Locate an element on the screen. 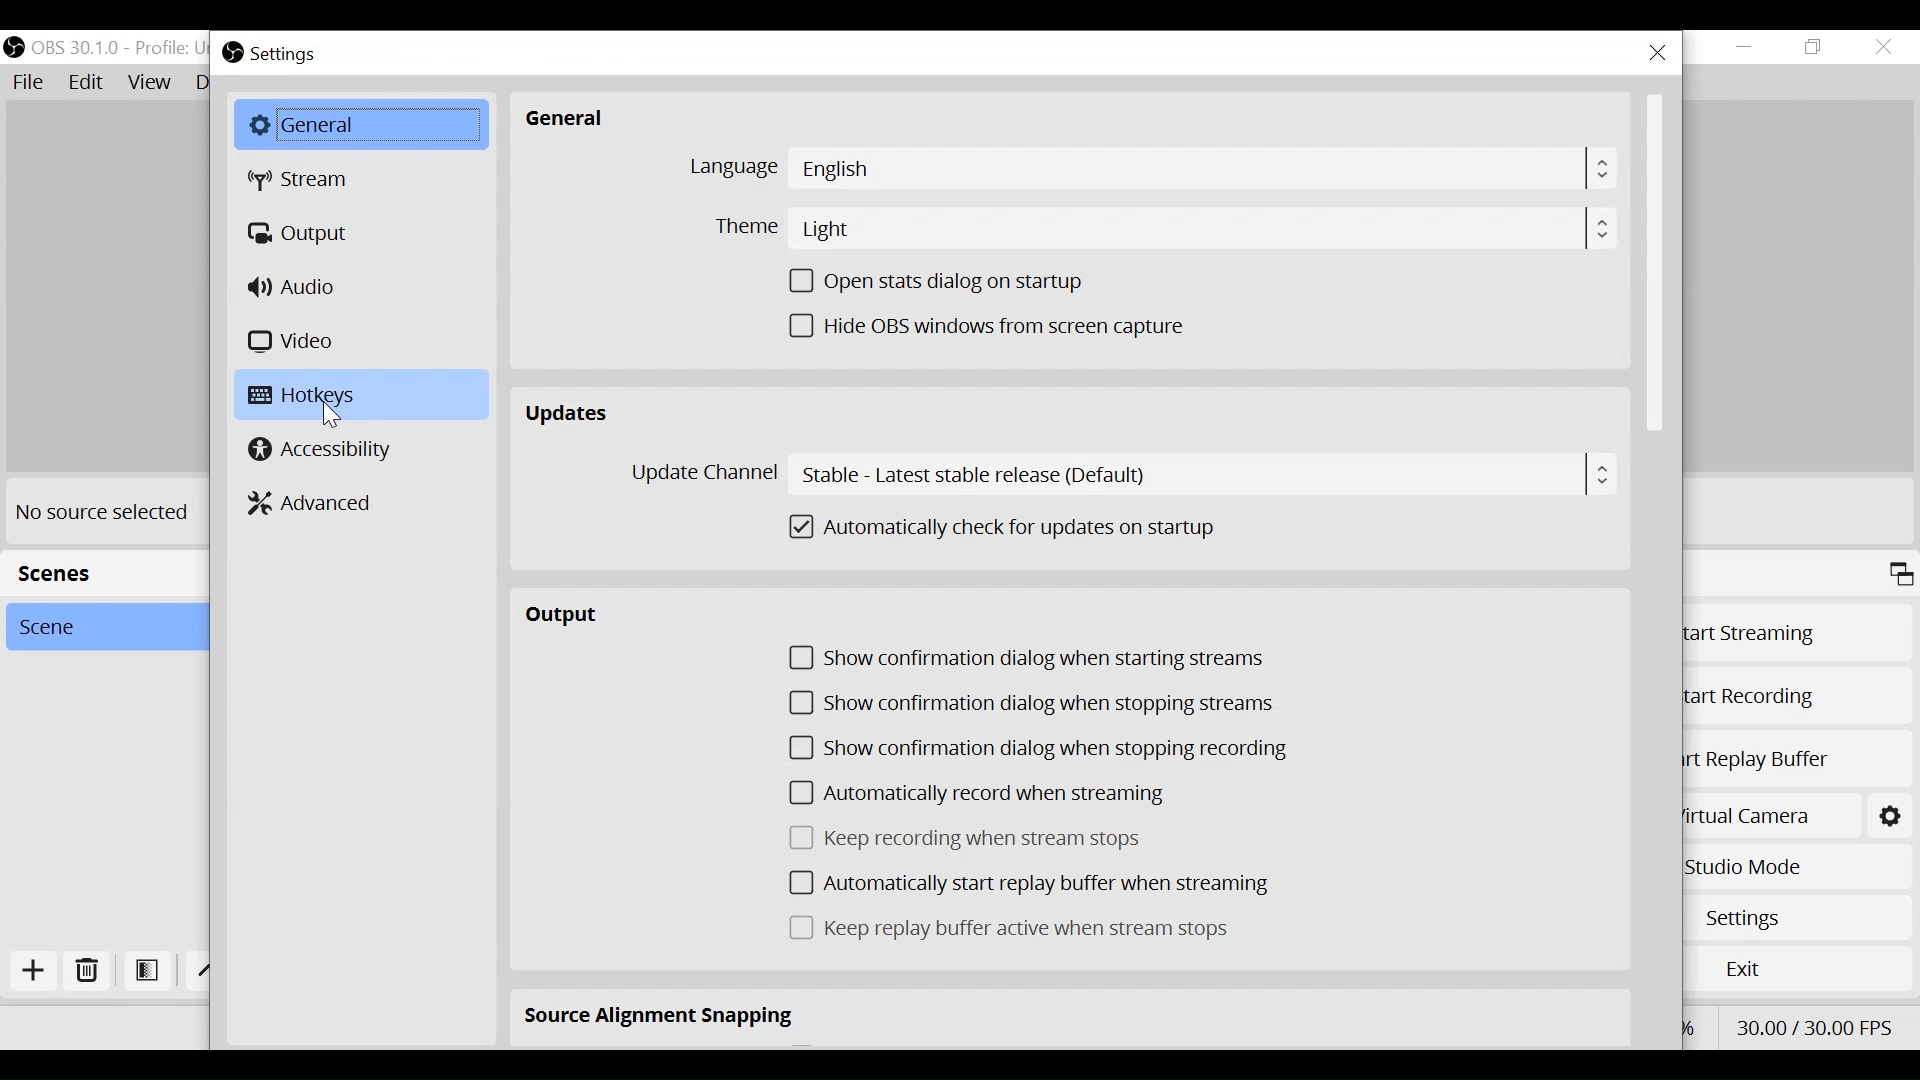  Hotkeys is located at coordinates (364, 393).